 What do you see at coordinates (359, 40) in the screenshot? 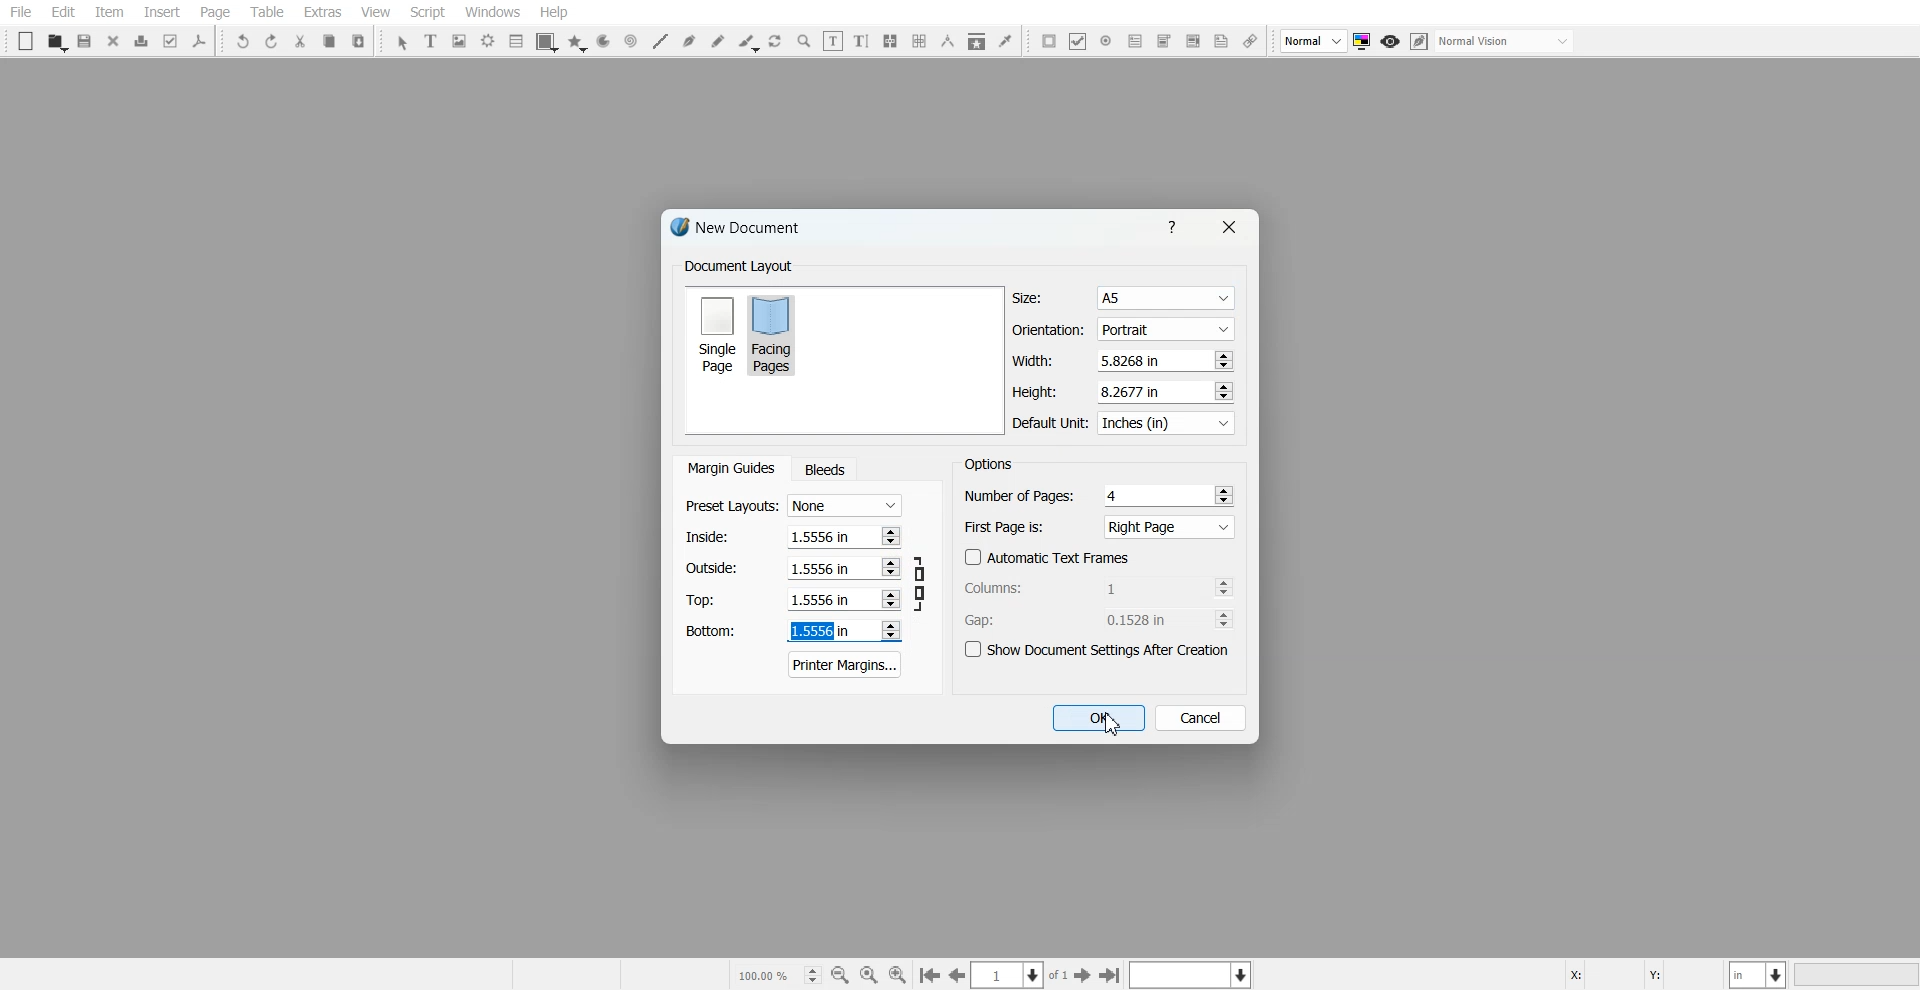
I see `Paste` at bounding box center [359, 40].